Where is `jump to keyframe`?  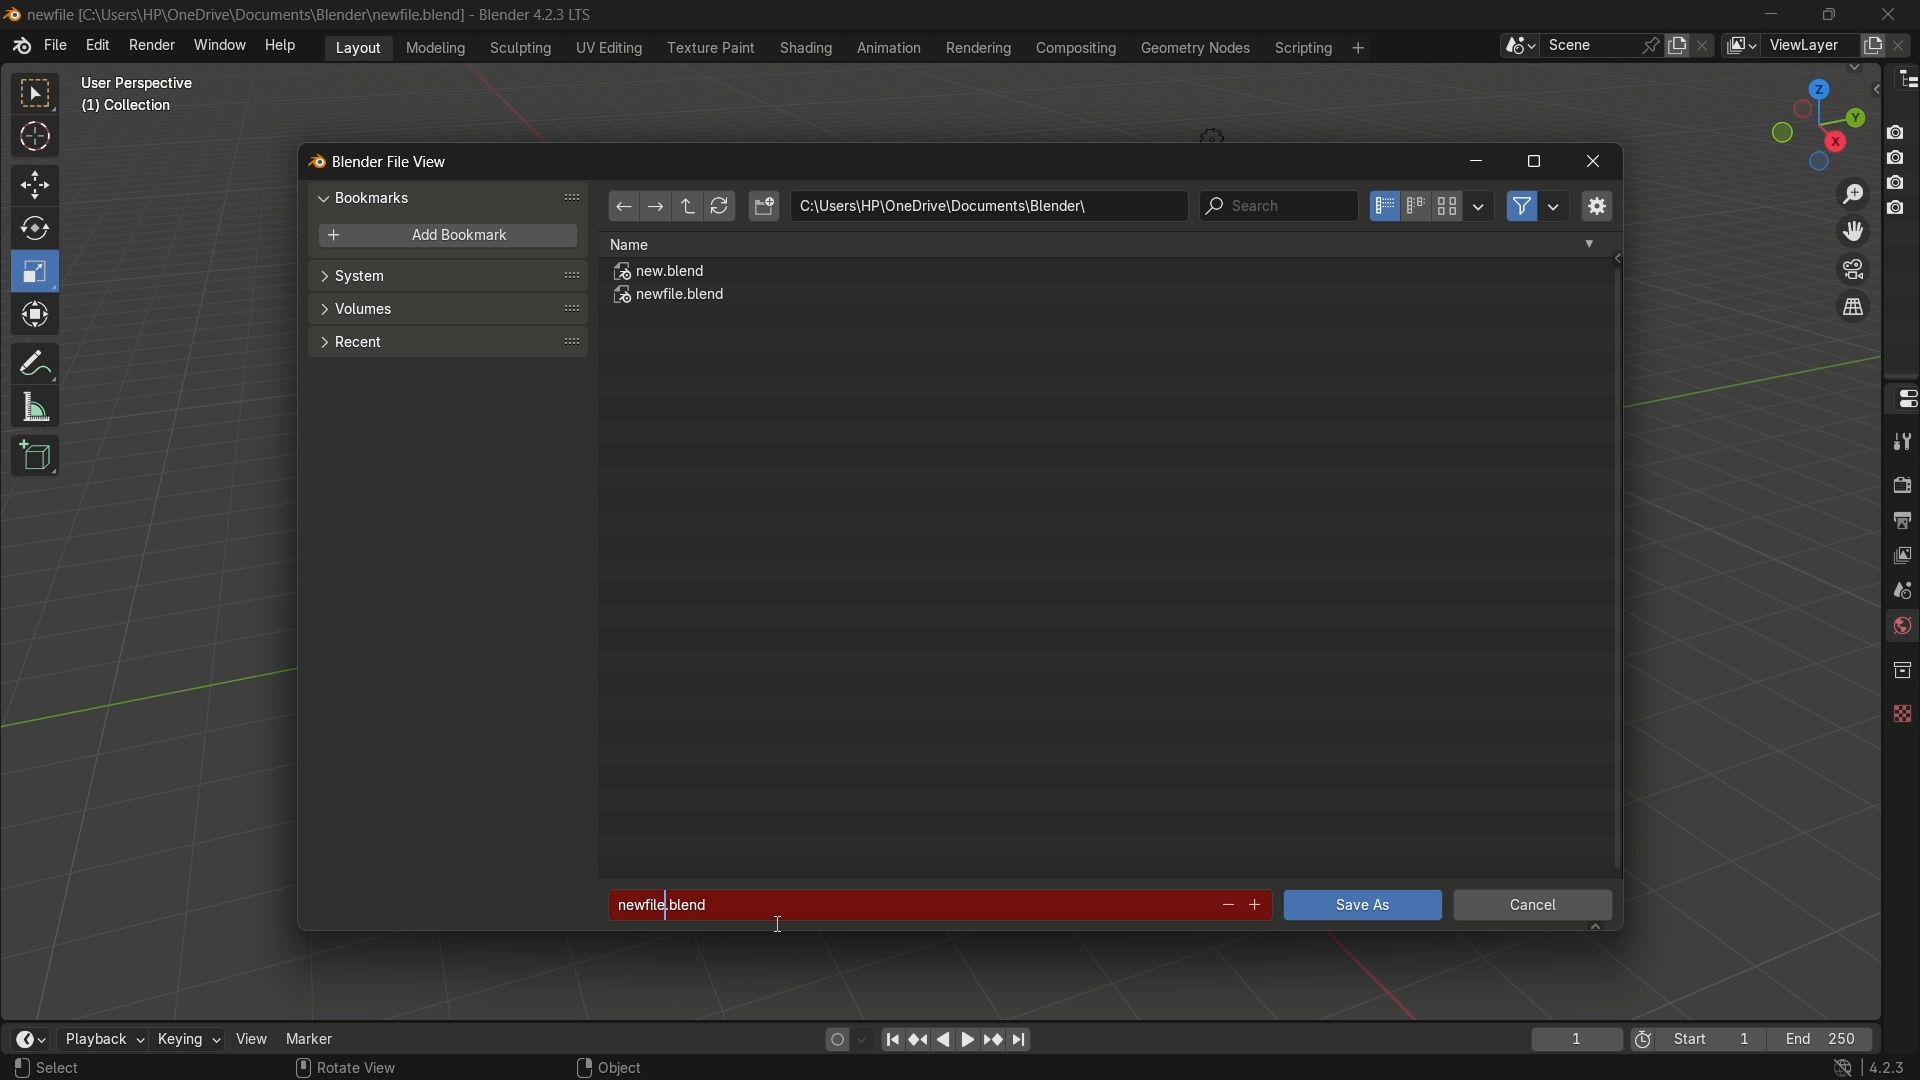 jump to keyframe is located at coordinates (993, 1038).